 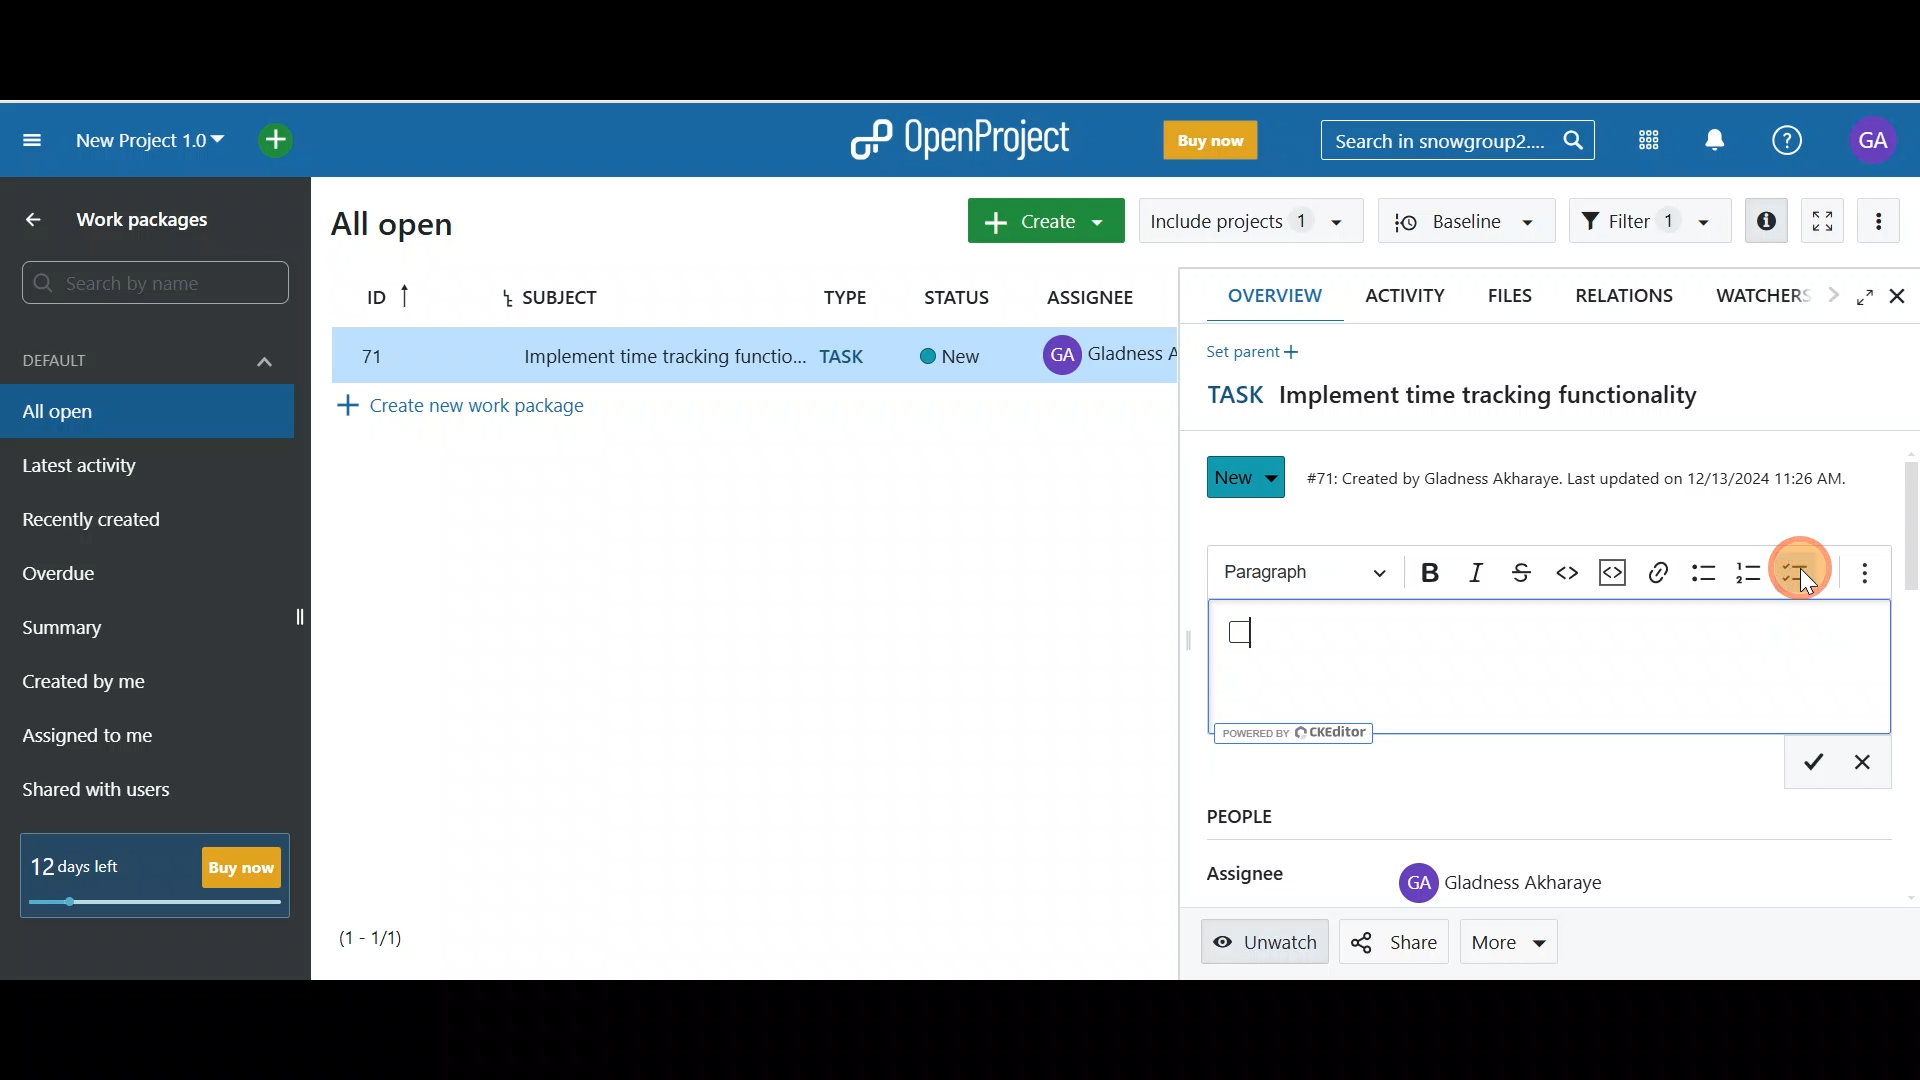 What do you see at coordinates (1792, 147) in the screenshot?
I see `Help` at bounding box center [1792, 147].